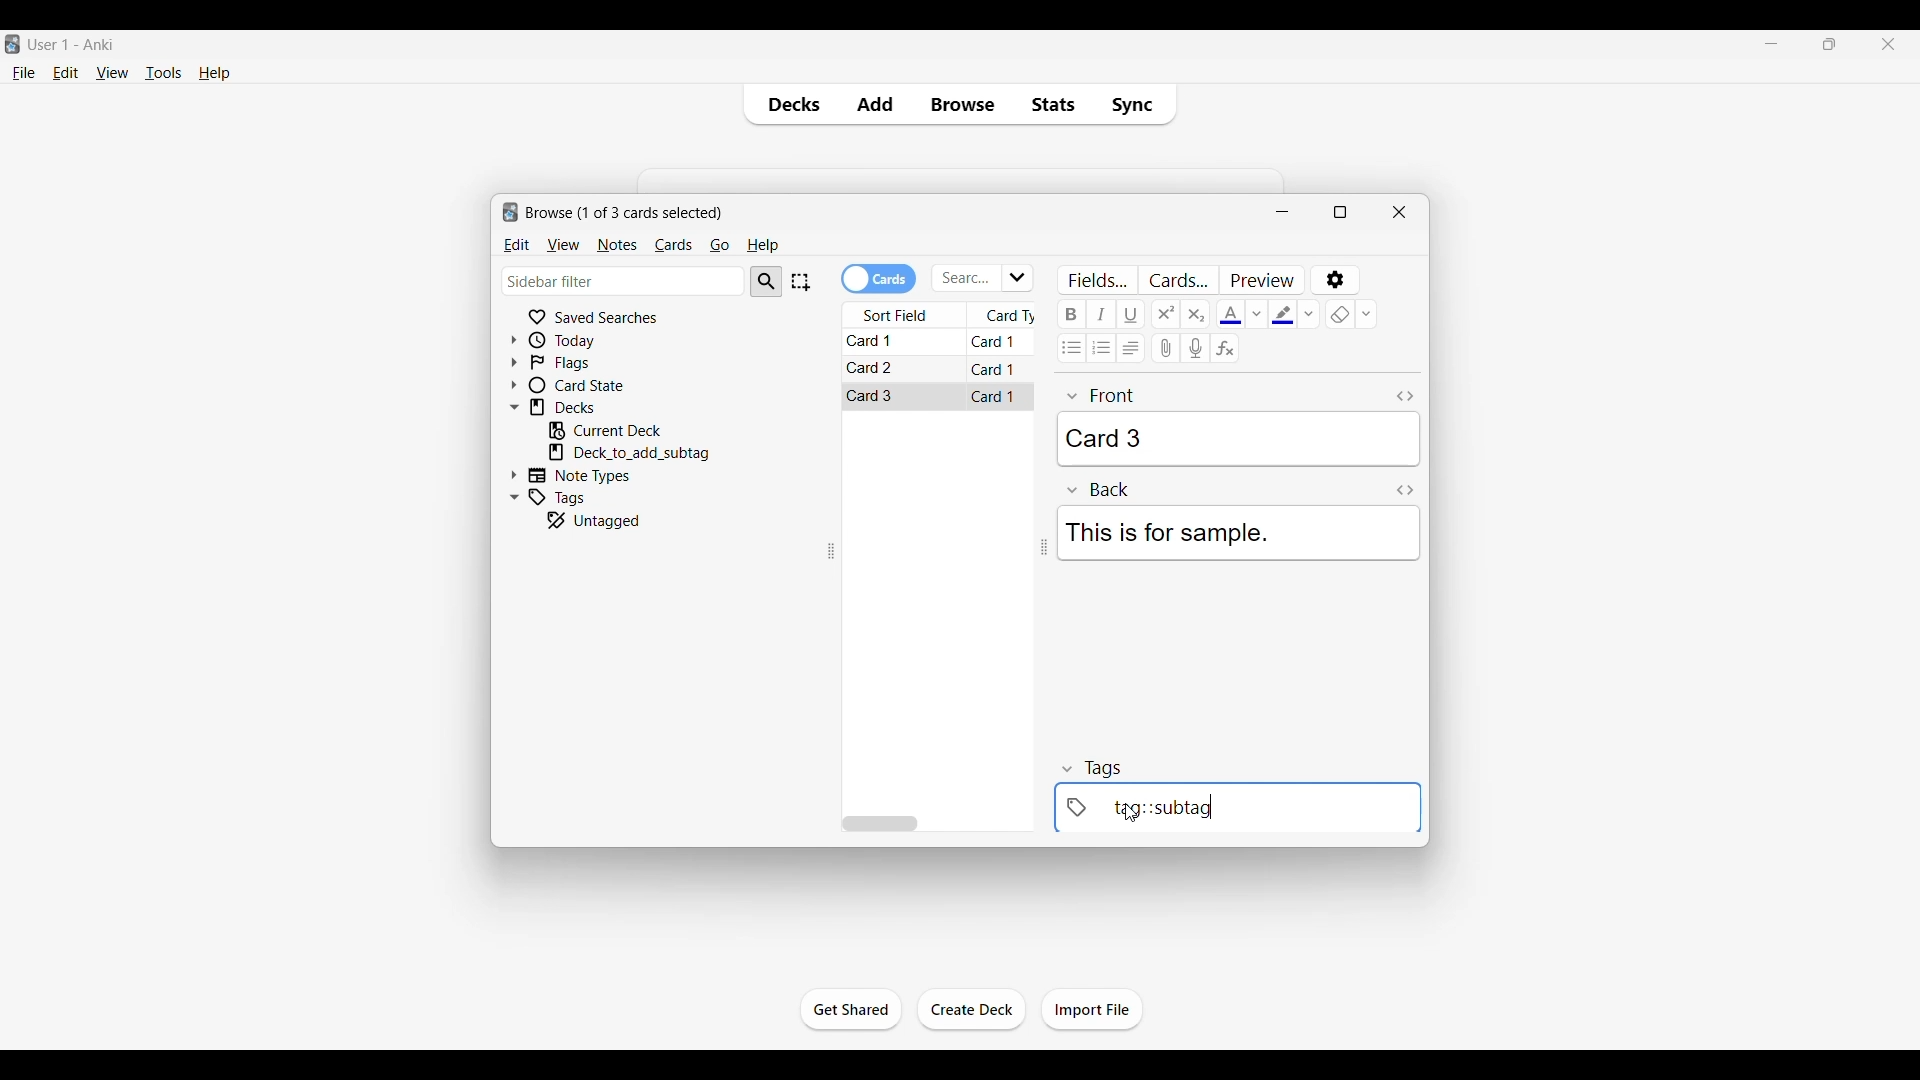 The height and width of the screenshot is (1080, 1920). What do you see at coordinates (874, 368) in the screenshot?
I see `Card 2` at bounding box center [874, 368].